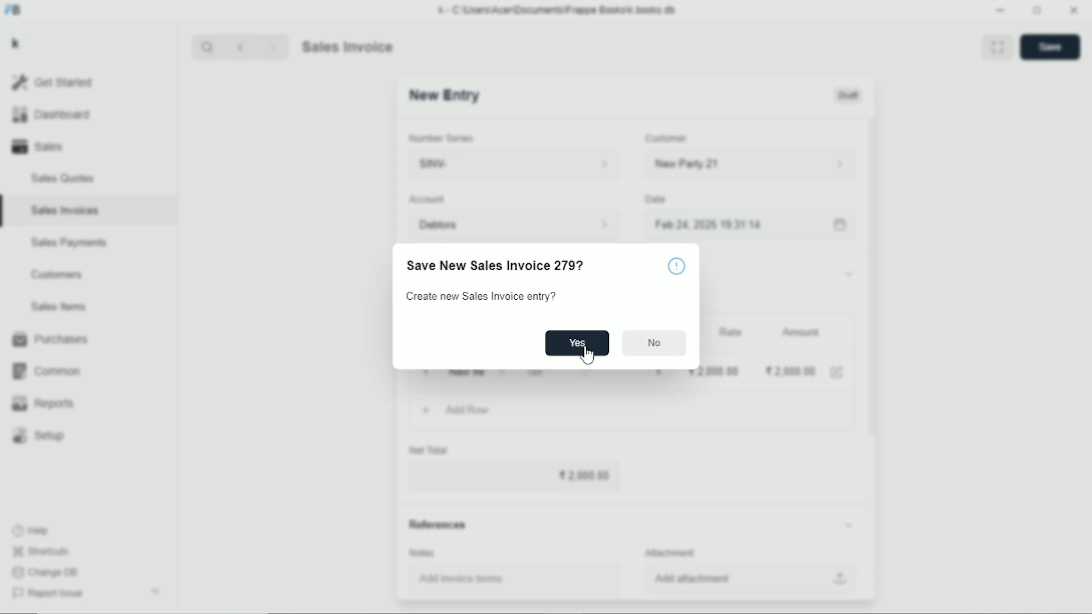 The image size is (1092, 614). What do you see at coordinates (61, 178) in the screenshot?
I see `Sales quotes` at bounding box center [61, 178].